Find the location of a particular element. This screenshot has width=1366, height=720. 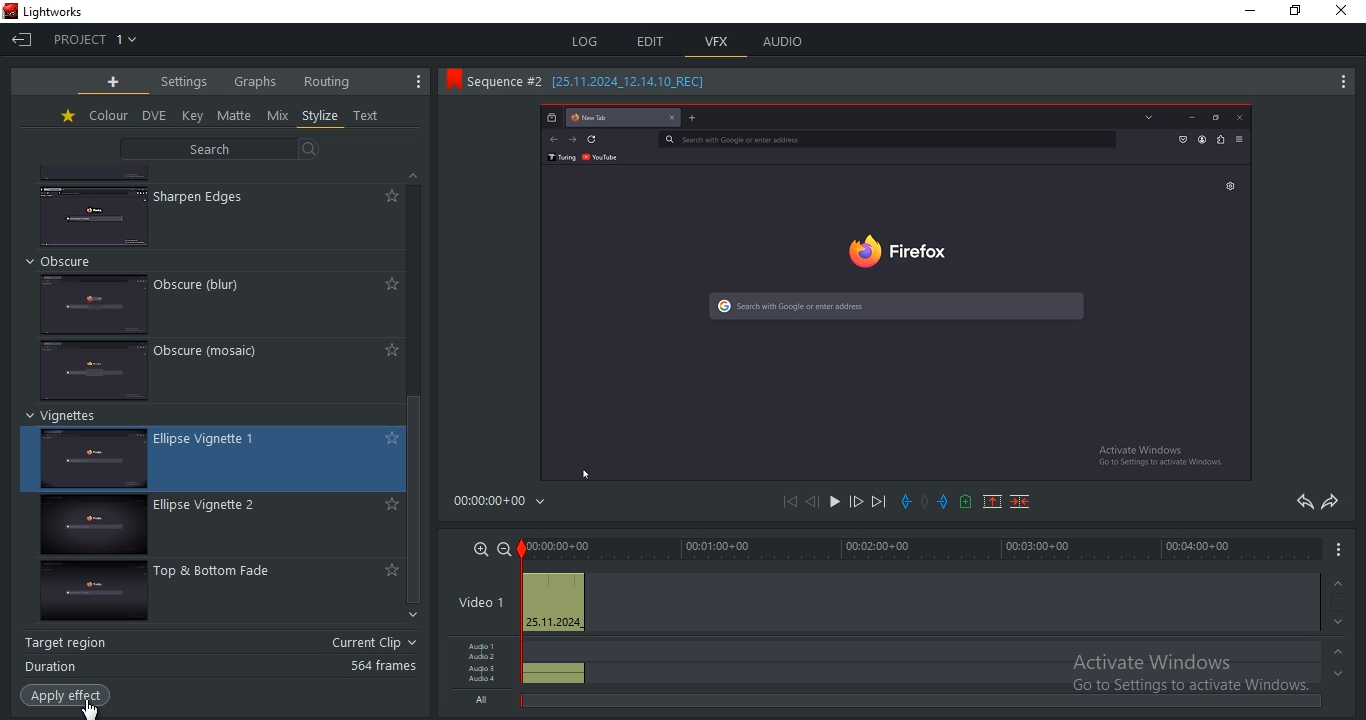

Add to favorites is located at coordinates (387, 349).